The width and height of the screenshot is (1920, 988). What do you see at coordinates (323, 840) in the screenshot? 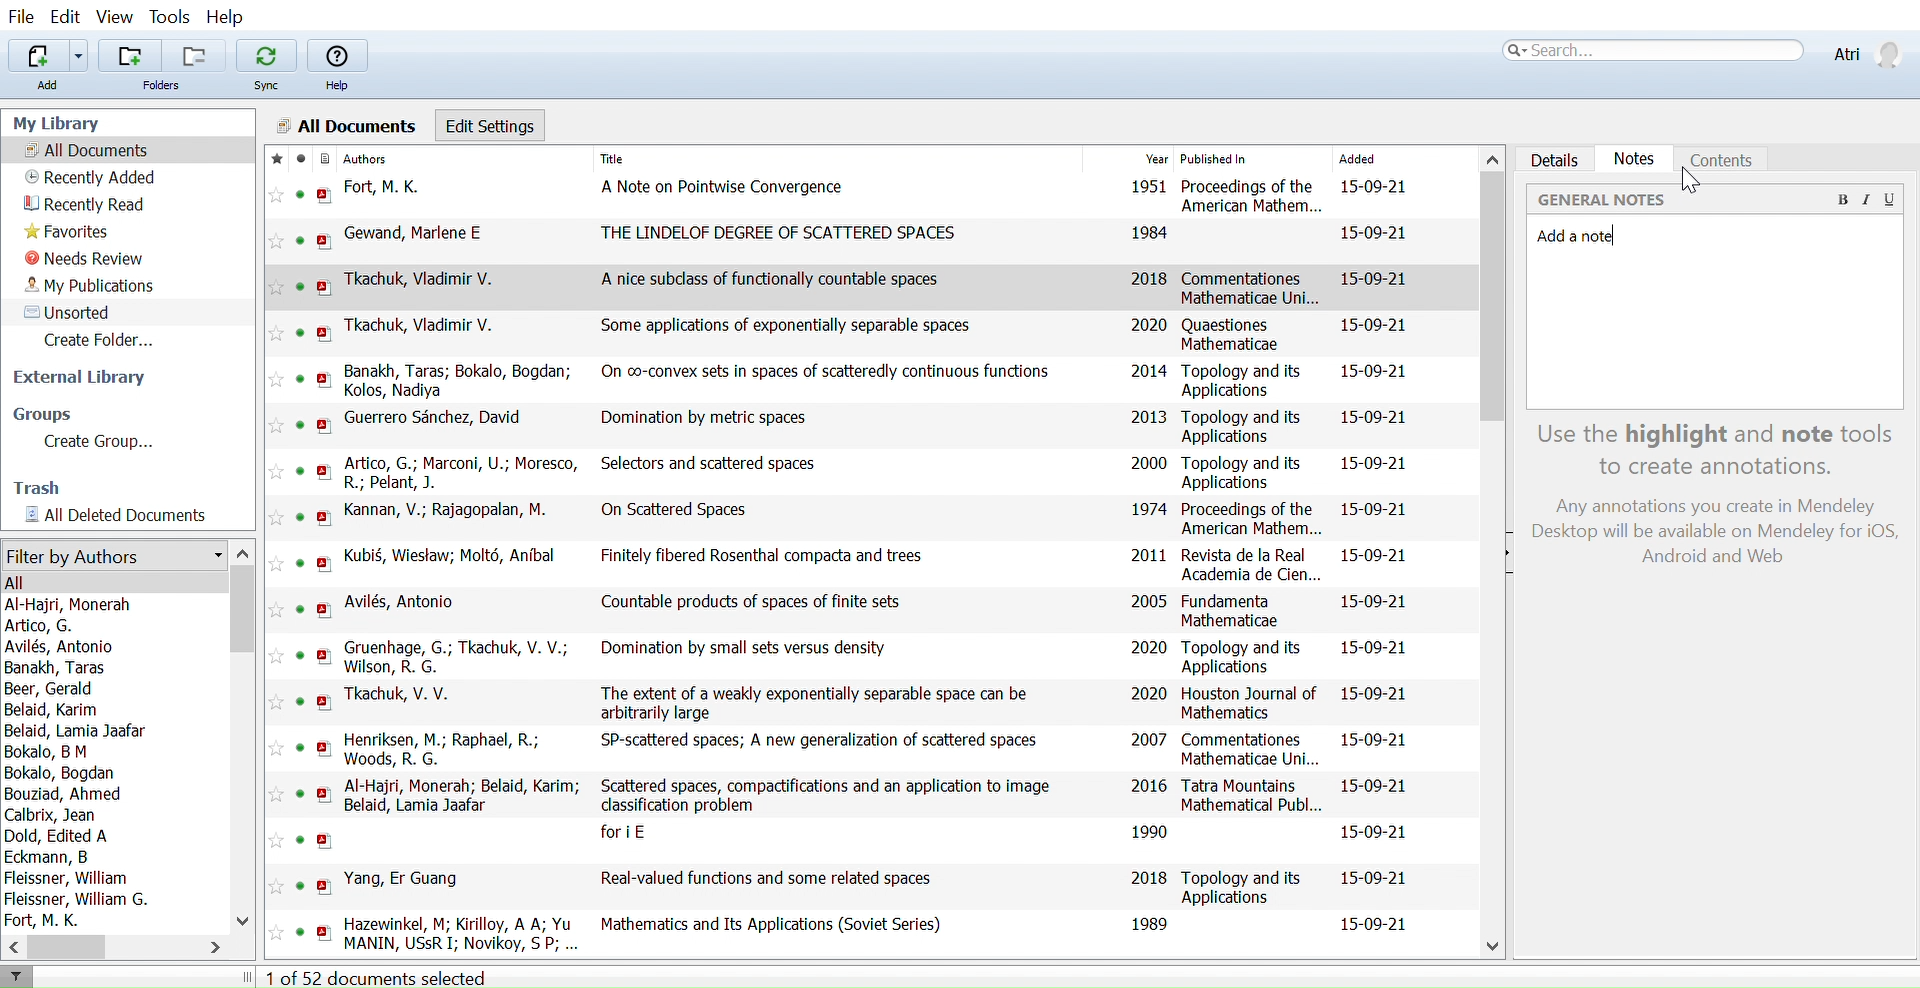
I see `open PDF` at bounding box center [323, 840].